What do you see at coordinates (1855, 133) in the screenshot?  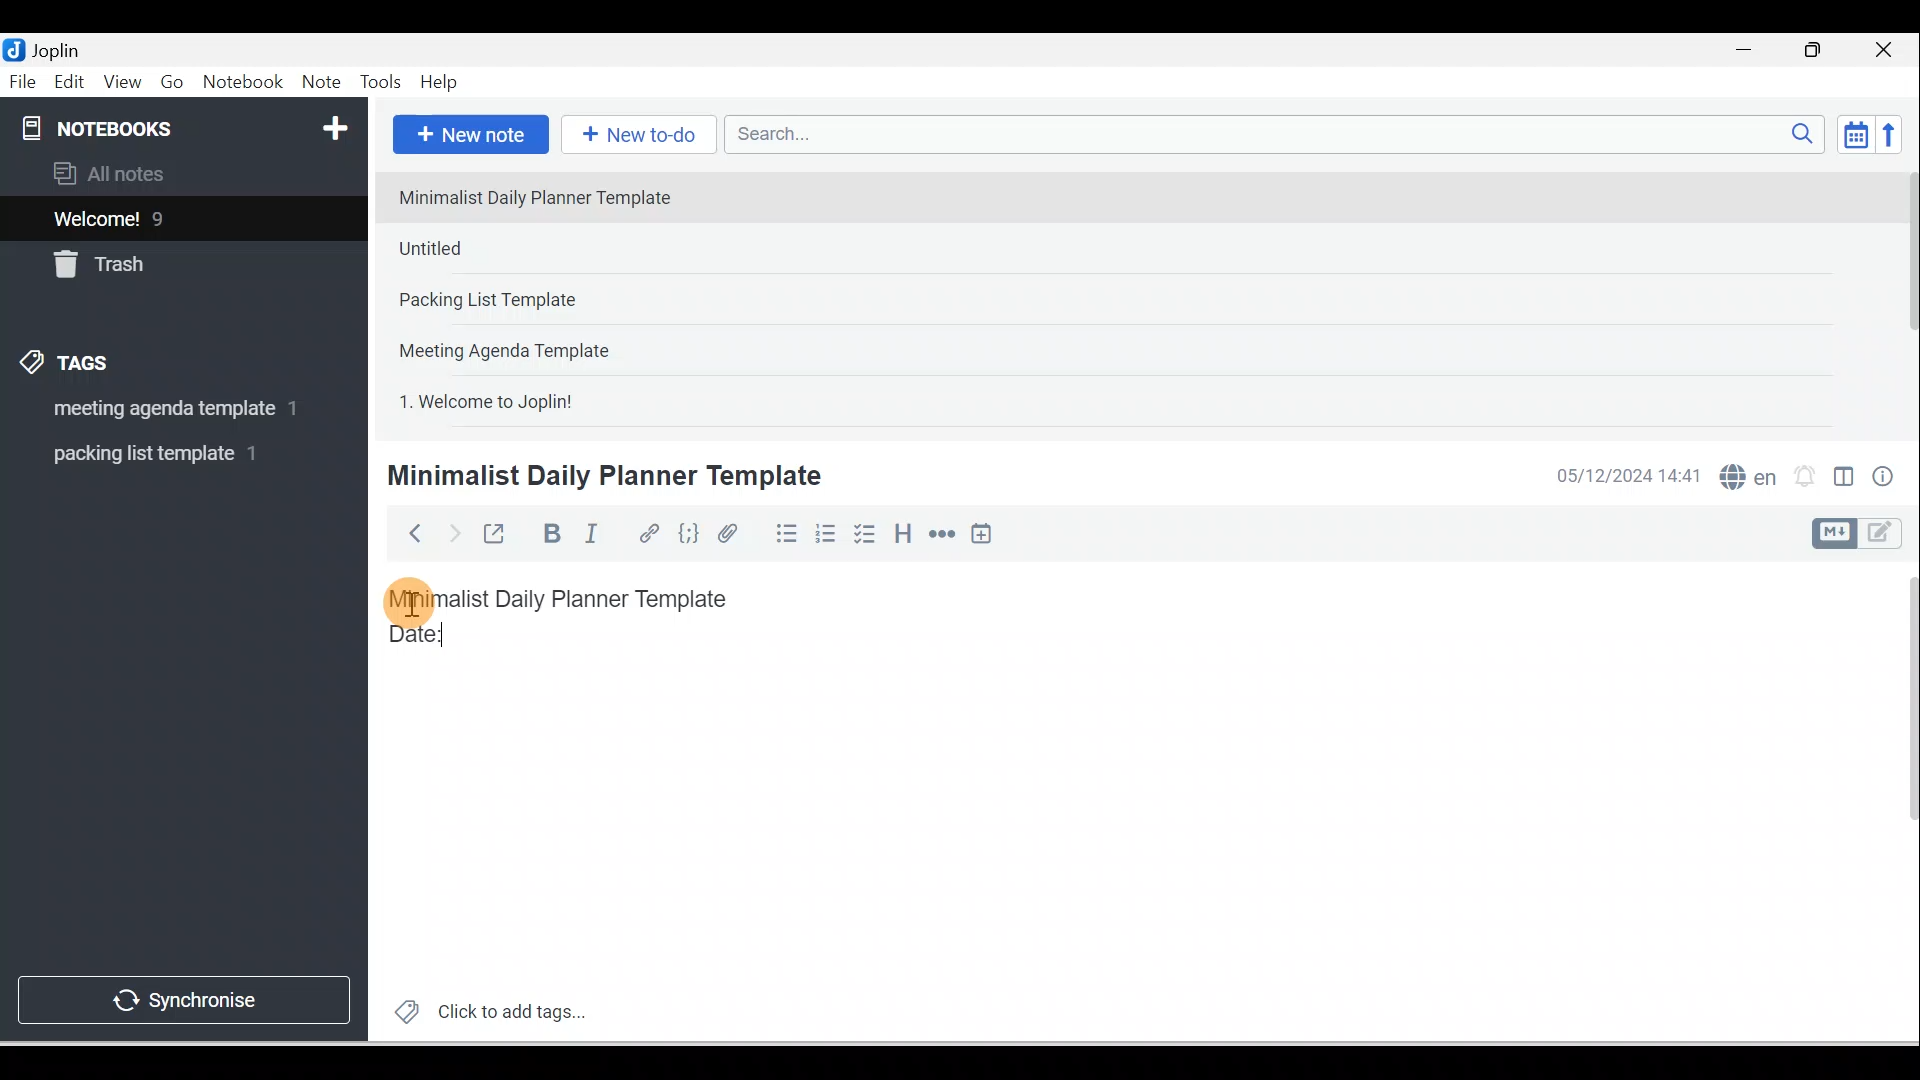 I see `Toggle sort order` at bounding box center [1855, 133].